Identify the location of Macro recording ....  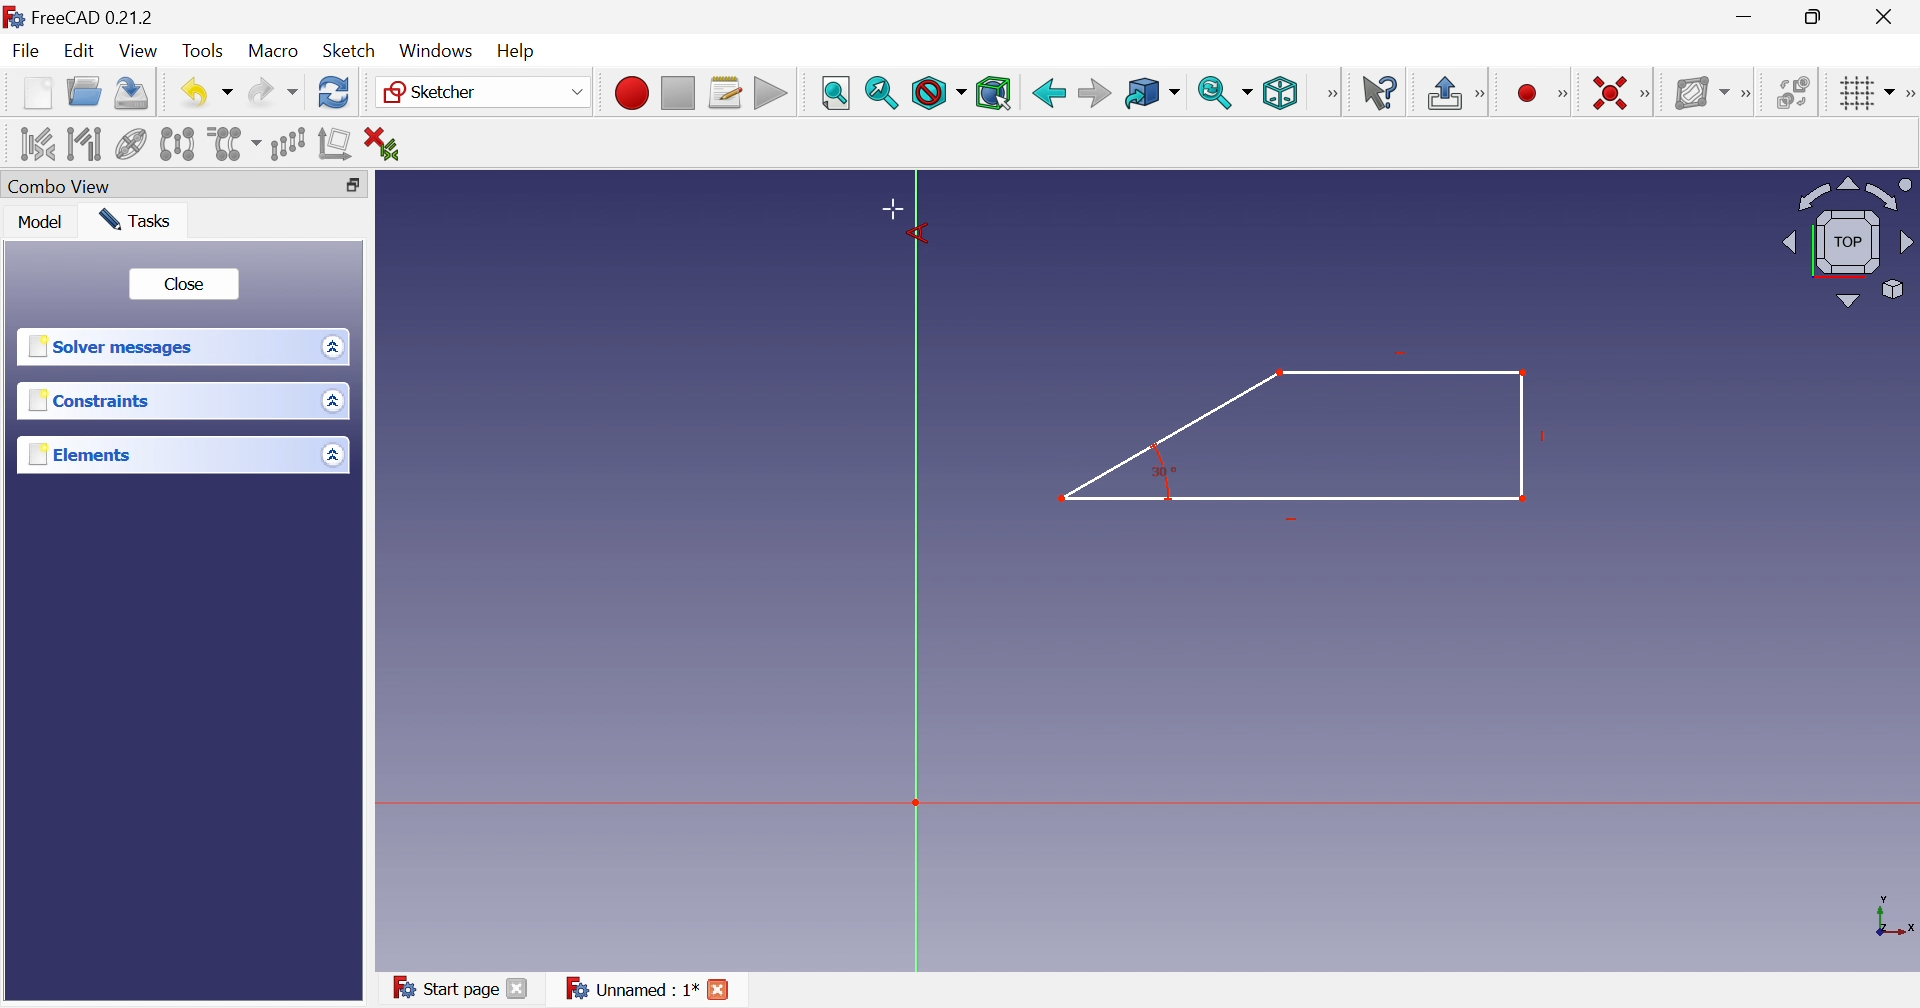
(629, 91).